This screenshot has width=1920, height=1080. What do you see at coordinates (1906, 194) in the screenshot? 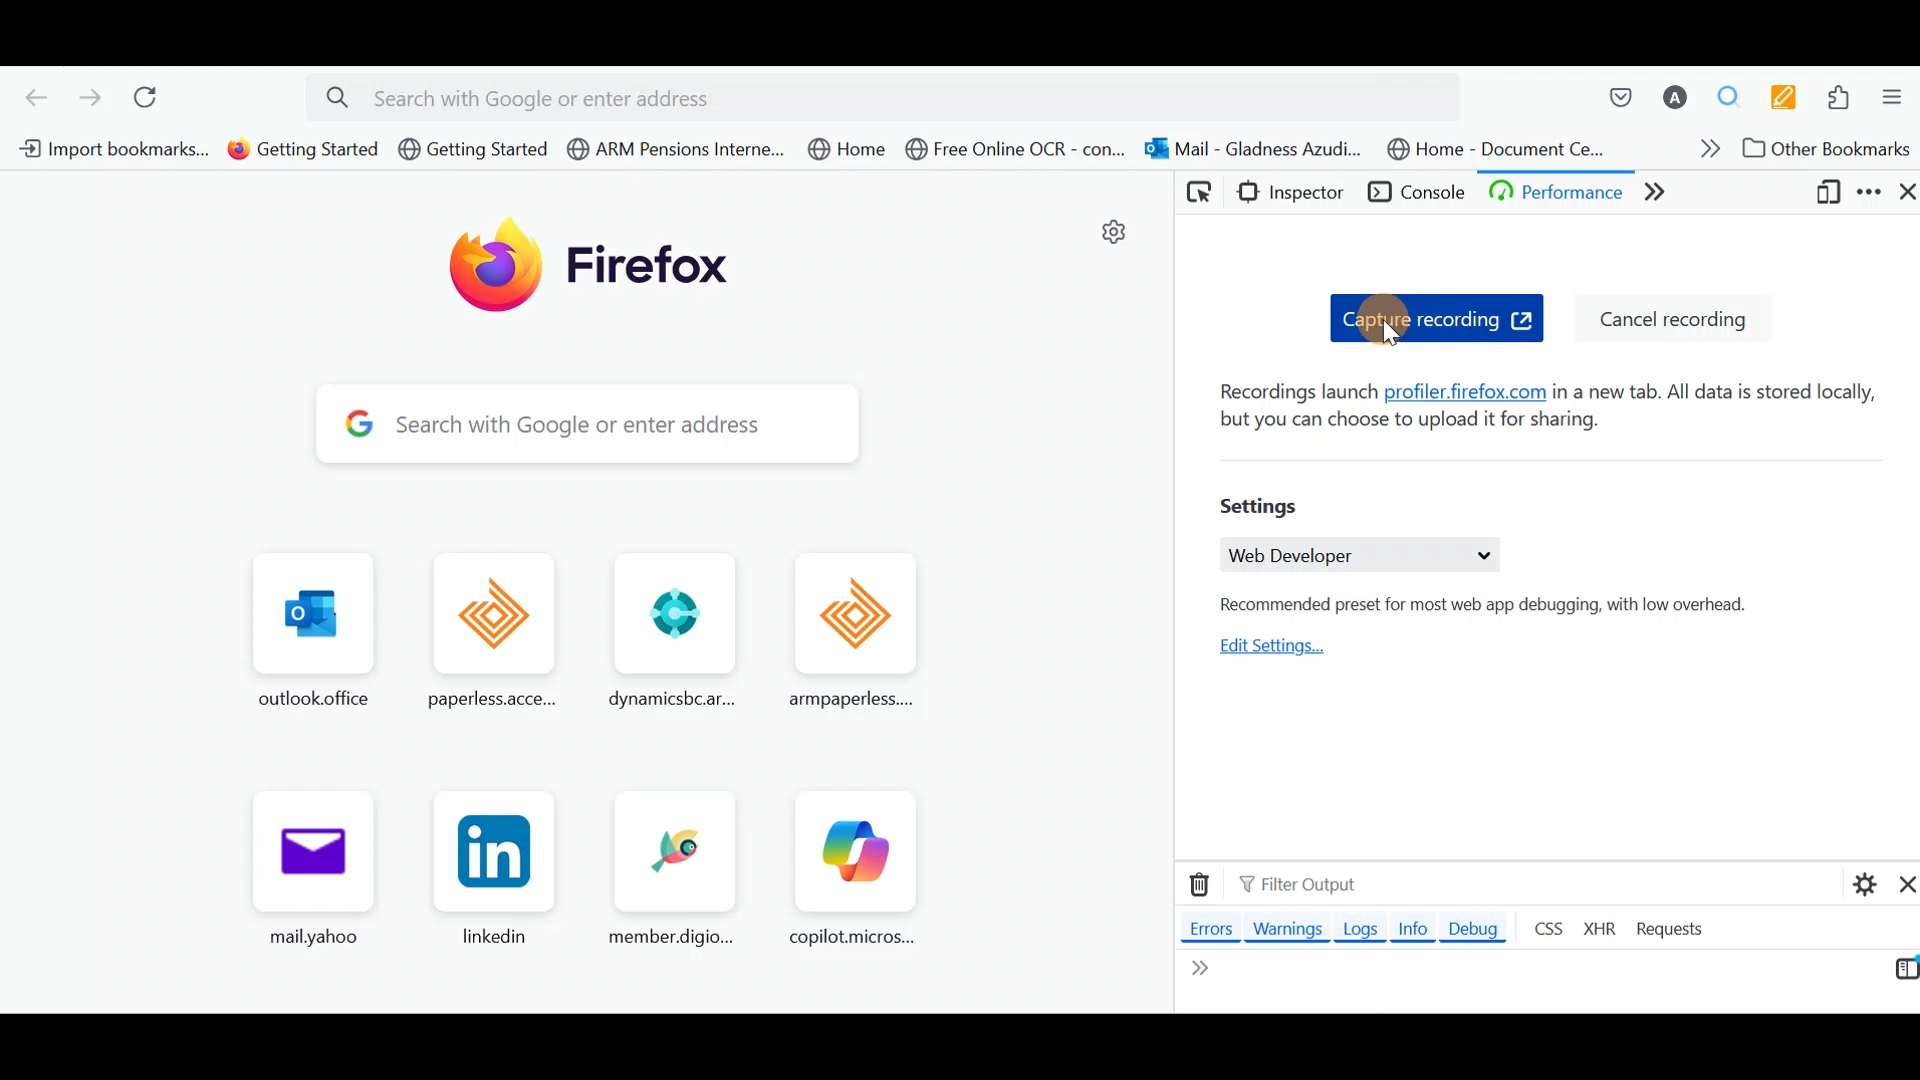
I see `Close developer tools` at bounding box center [1906, 194].